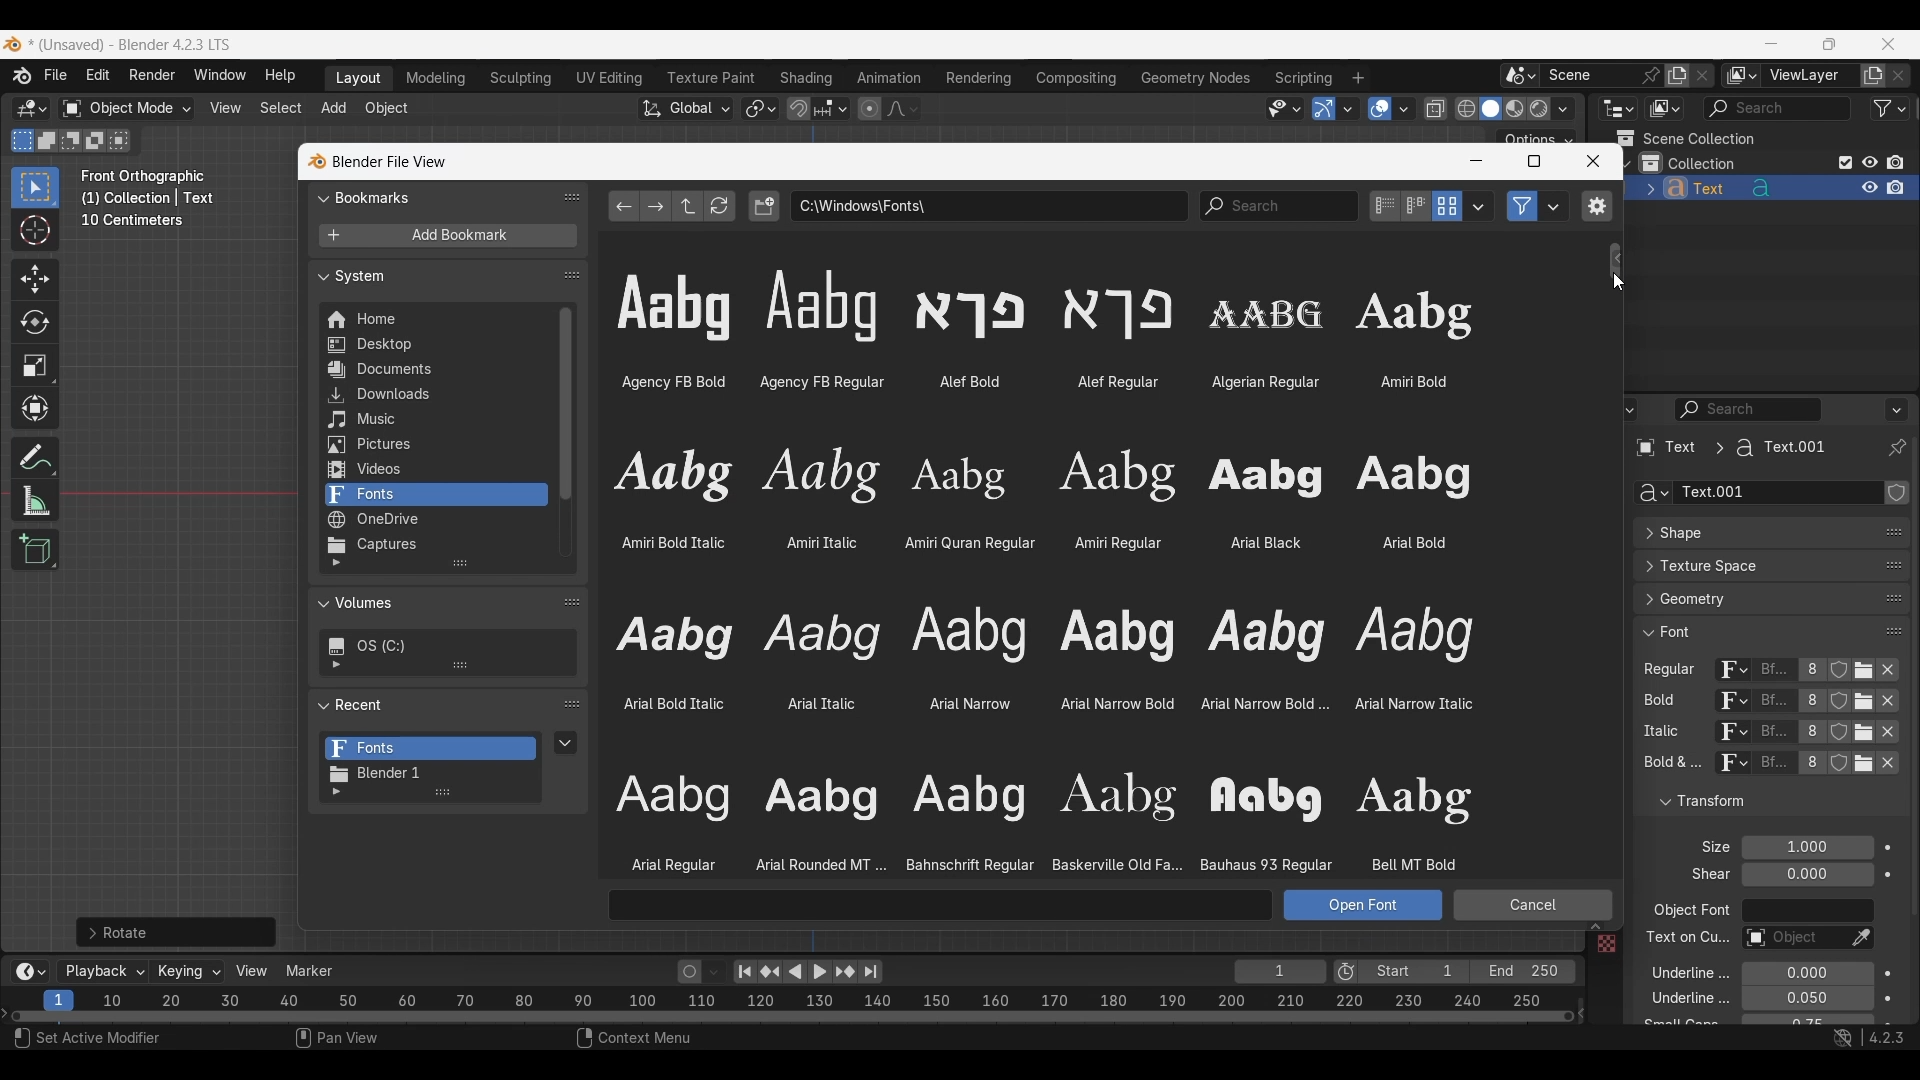  Describe the element at coordinates (434, 275) in the screenshot. I see `Collapse System` at that location.